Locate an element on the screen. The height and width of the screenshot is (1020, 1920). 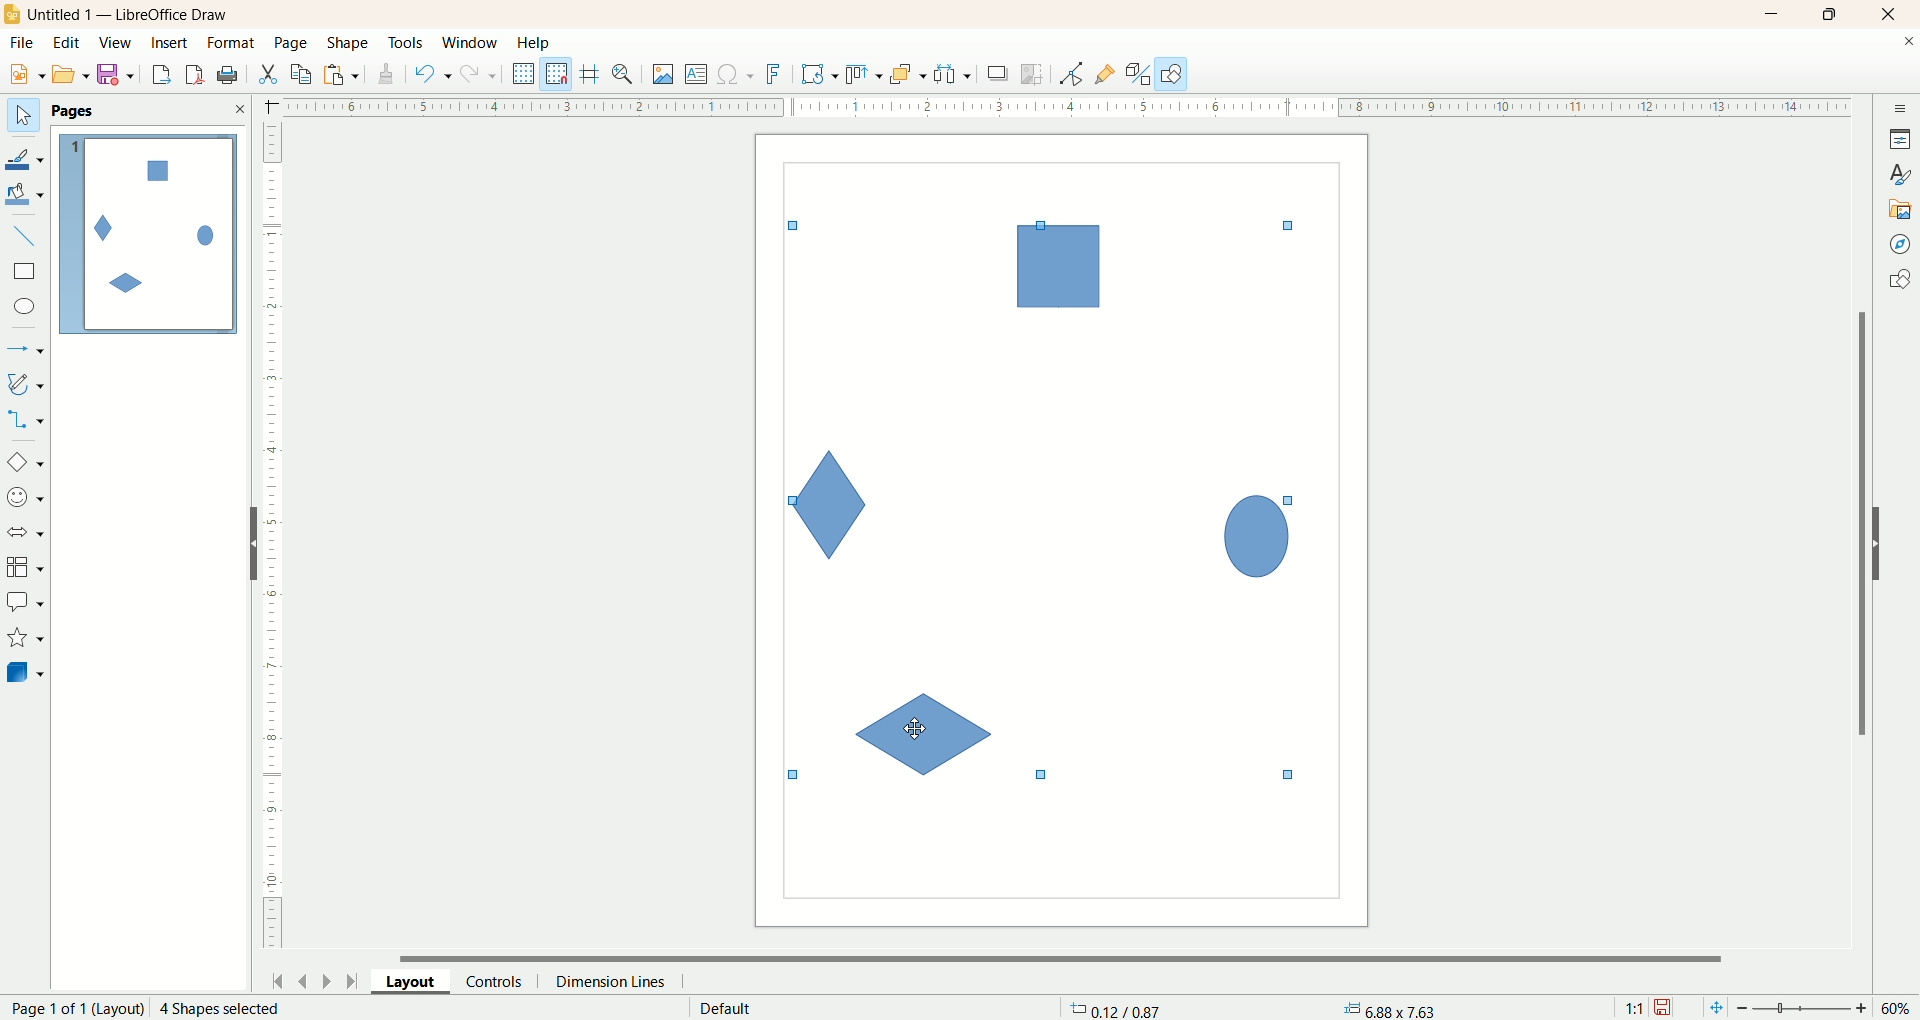
3dD object is located at coordinates (24, 672).